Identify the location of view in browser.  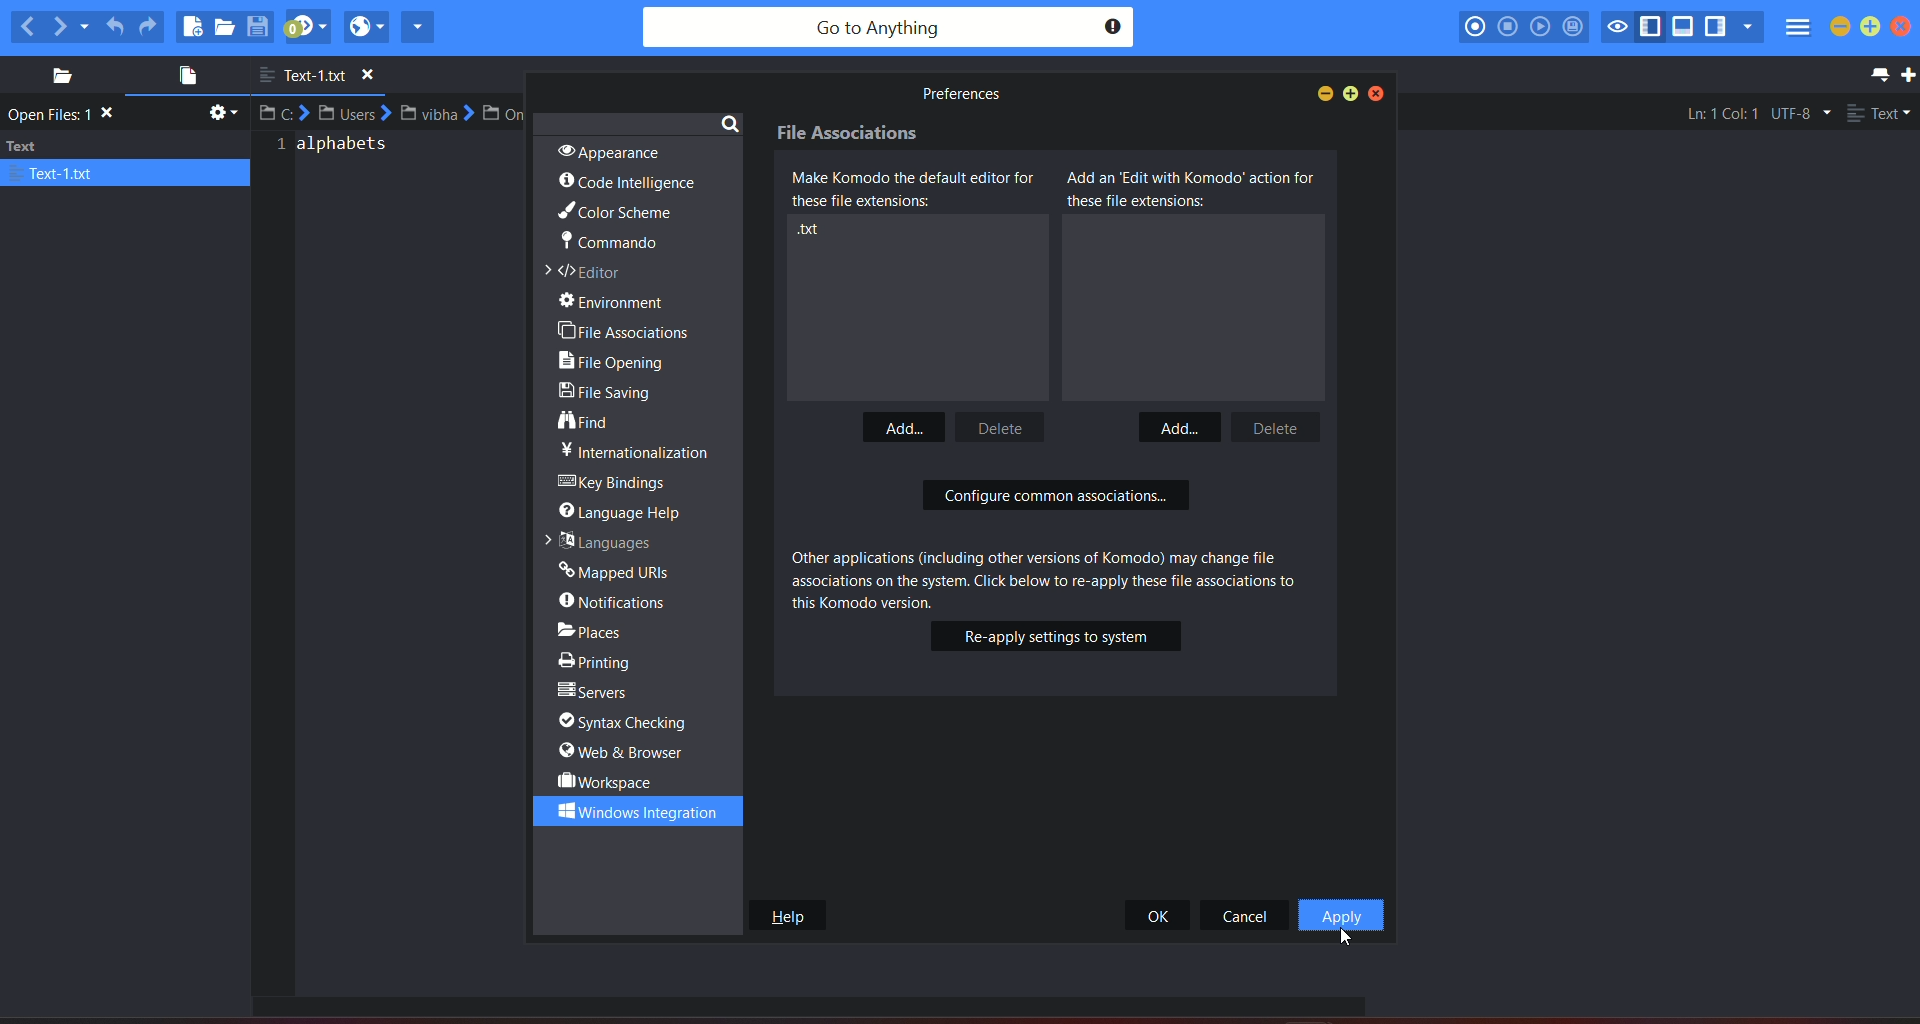
(366, 26).